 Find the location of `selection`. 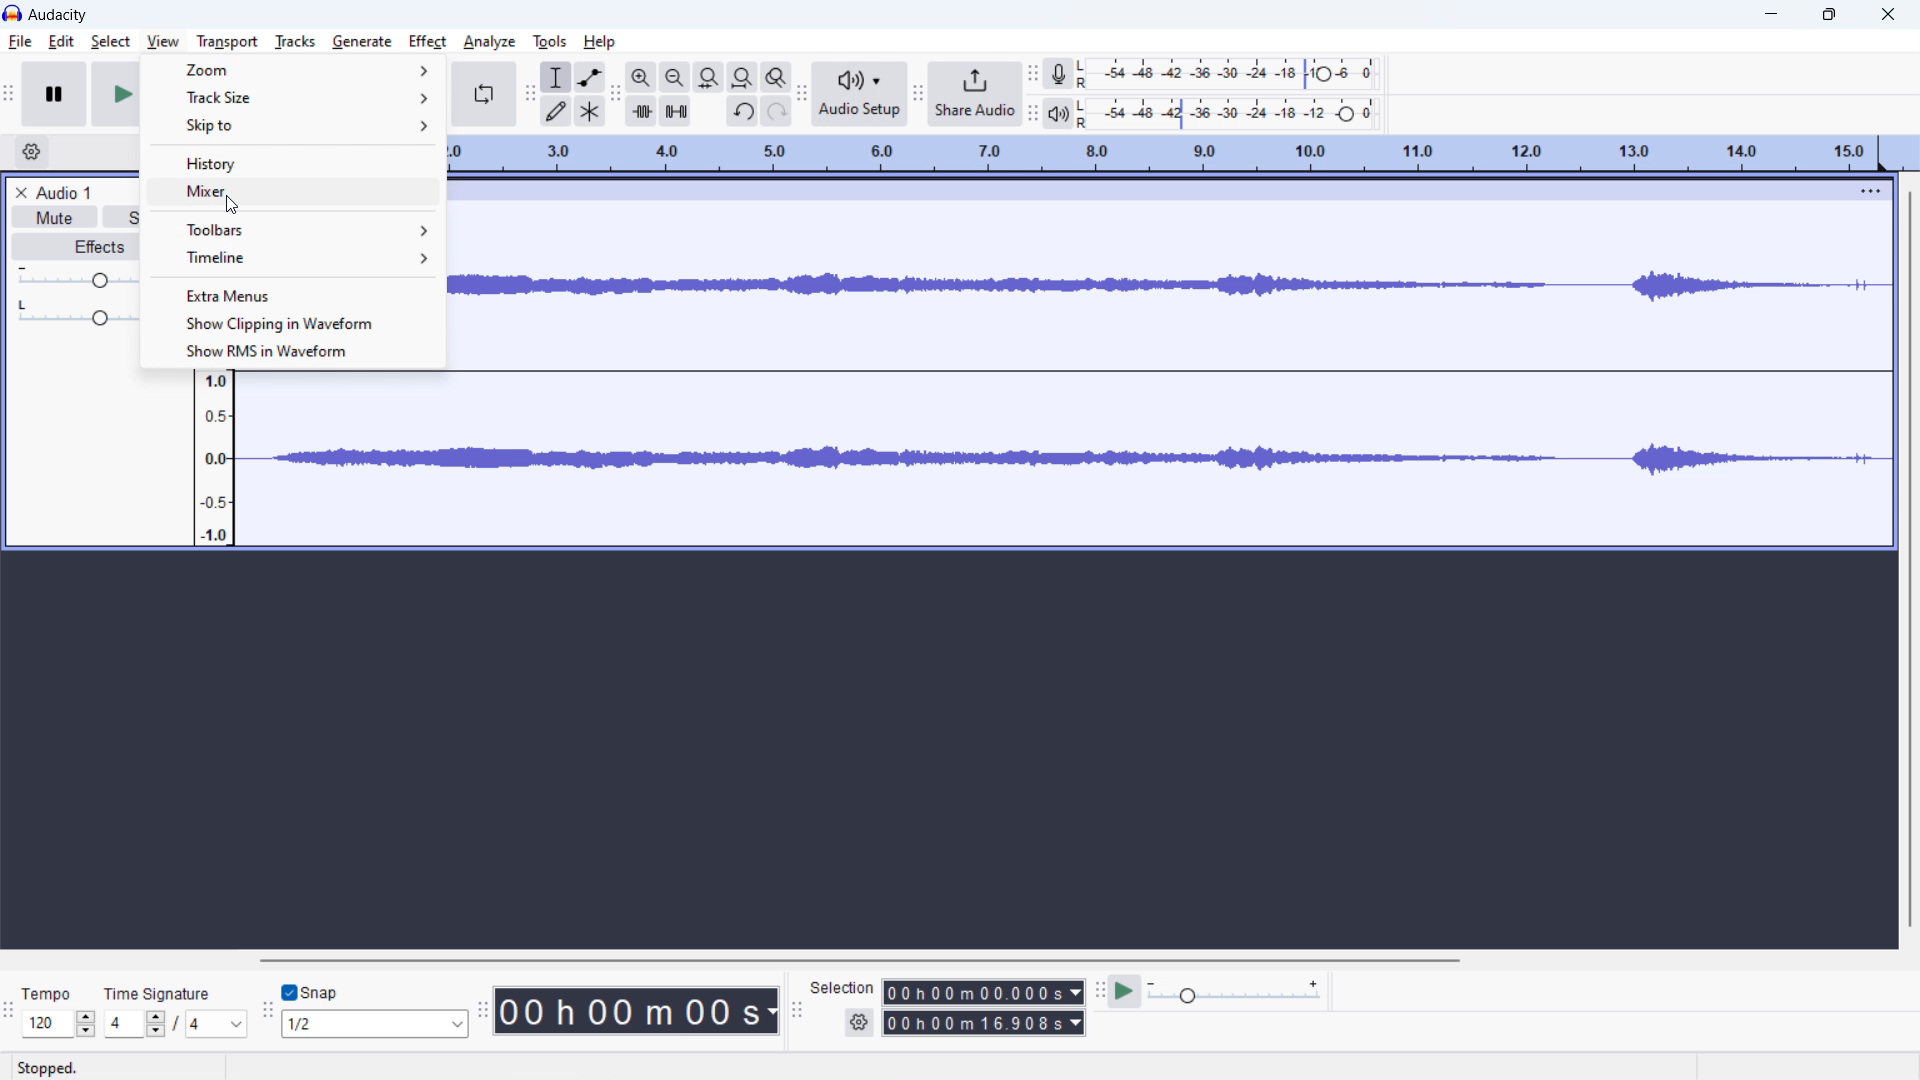

selection is located at coordinates (842, 991).